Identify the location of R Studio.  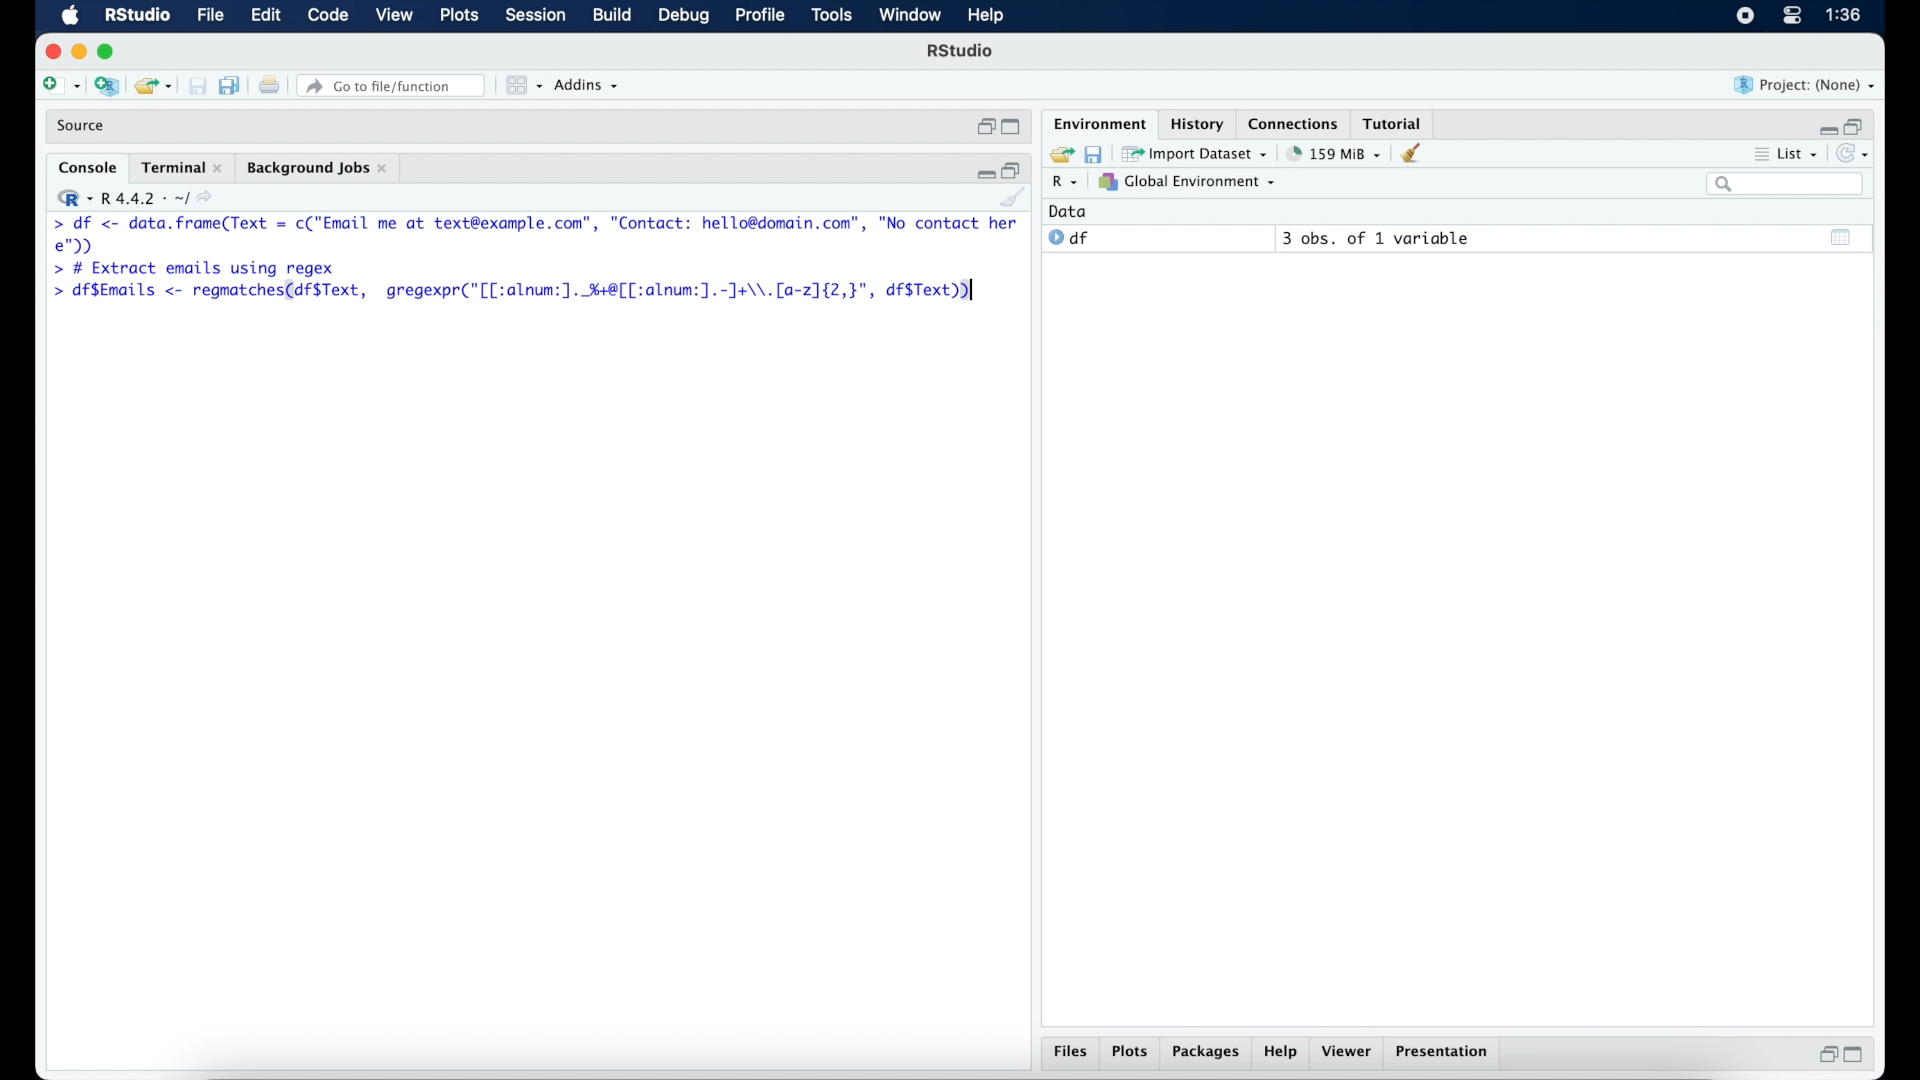
(962, 53).